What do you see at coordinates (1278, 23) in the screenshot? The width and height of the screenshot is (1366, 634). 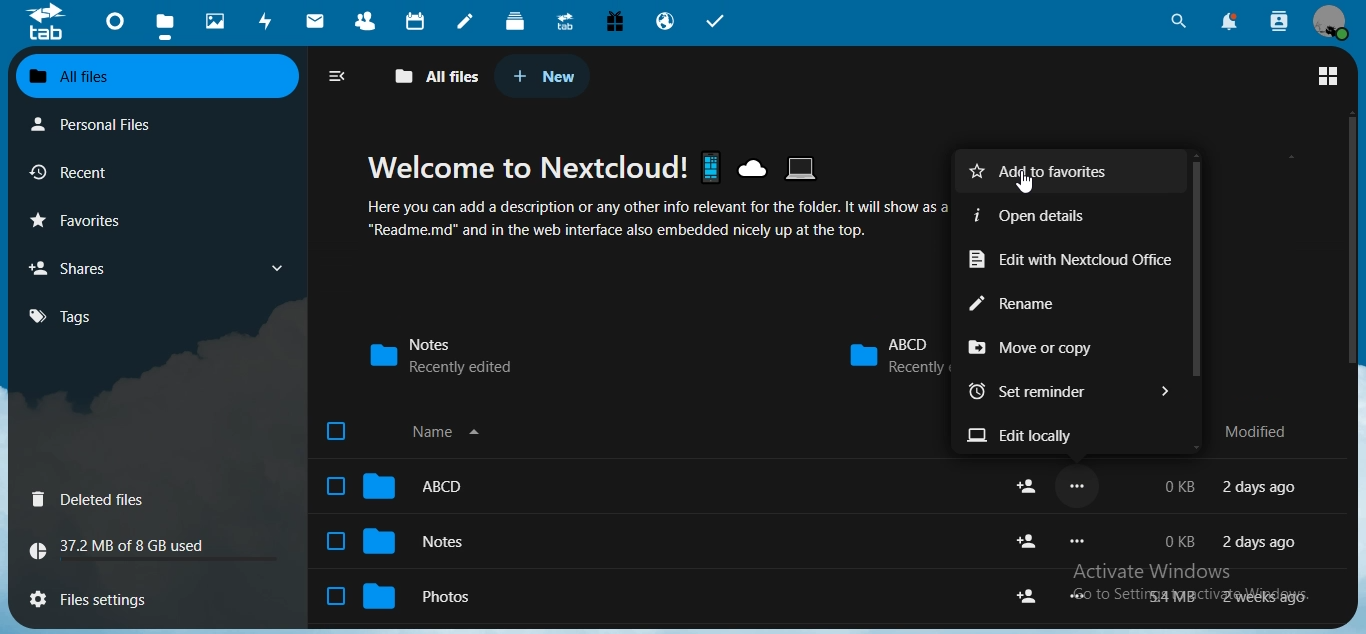 I see `search contacts` at bounding box center [1278, 23].